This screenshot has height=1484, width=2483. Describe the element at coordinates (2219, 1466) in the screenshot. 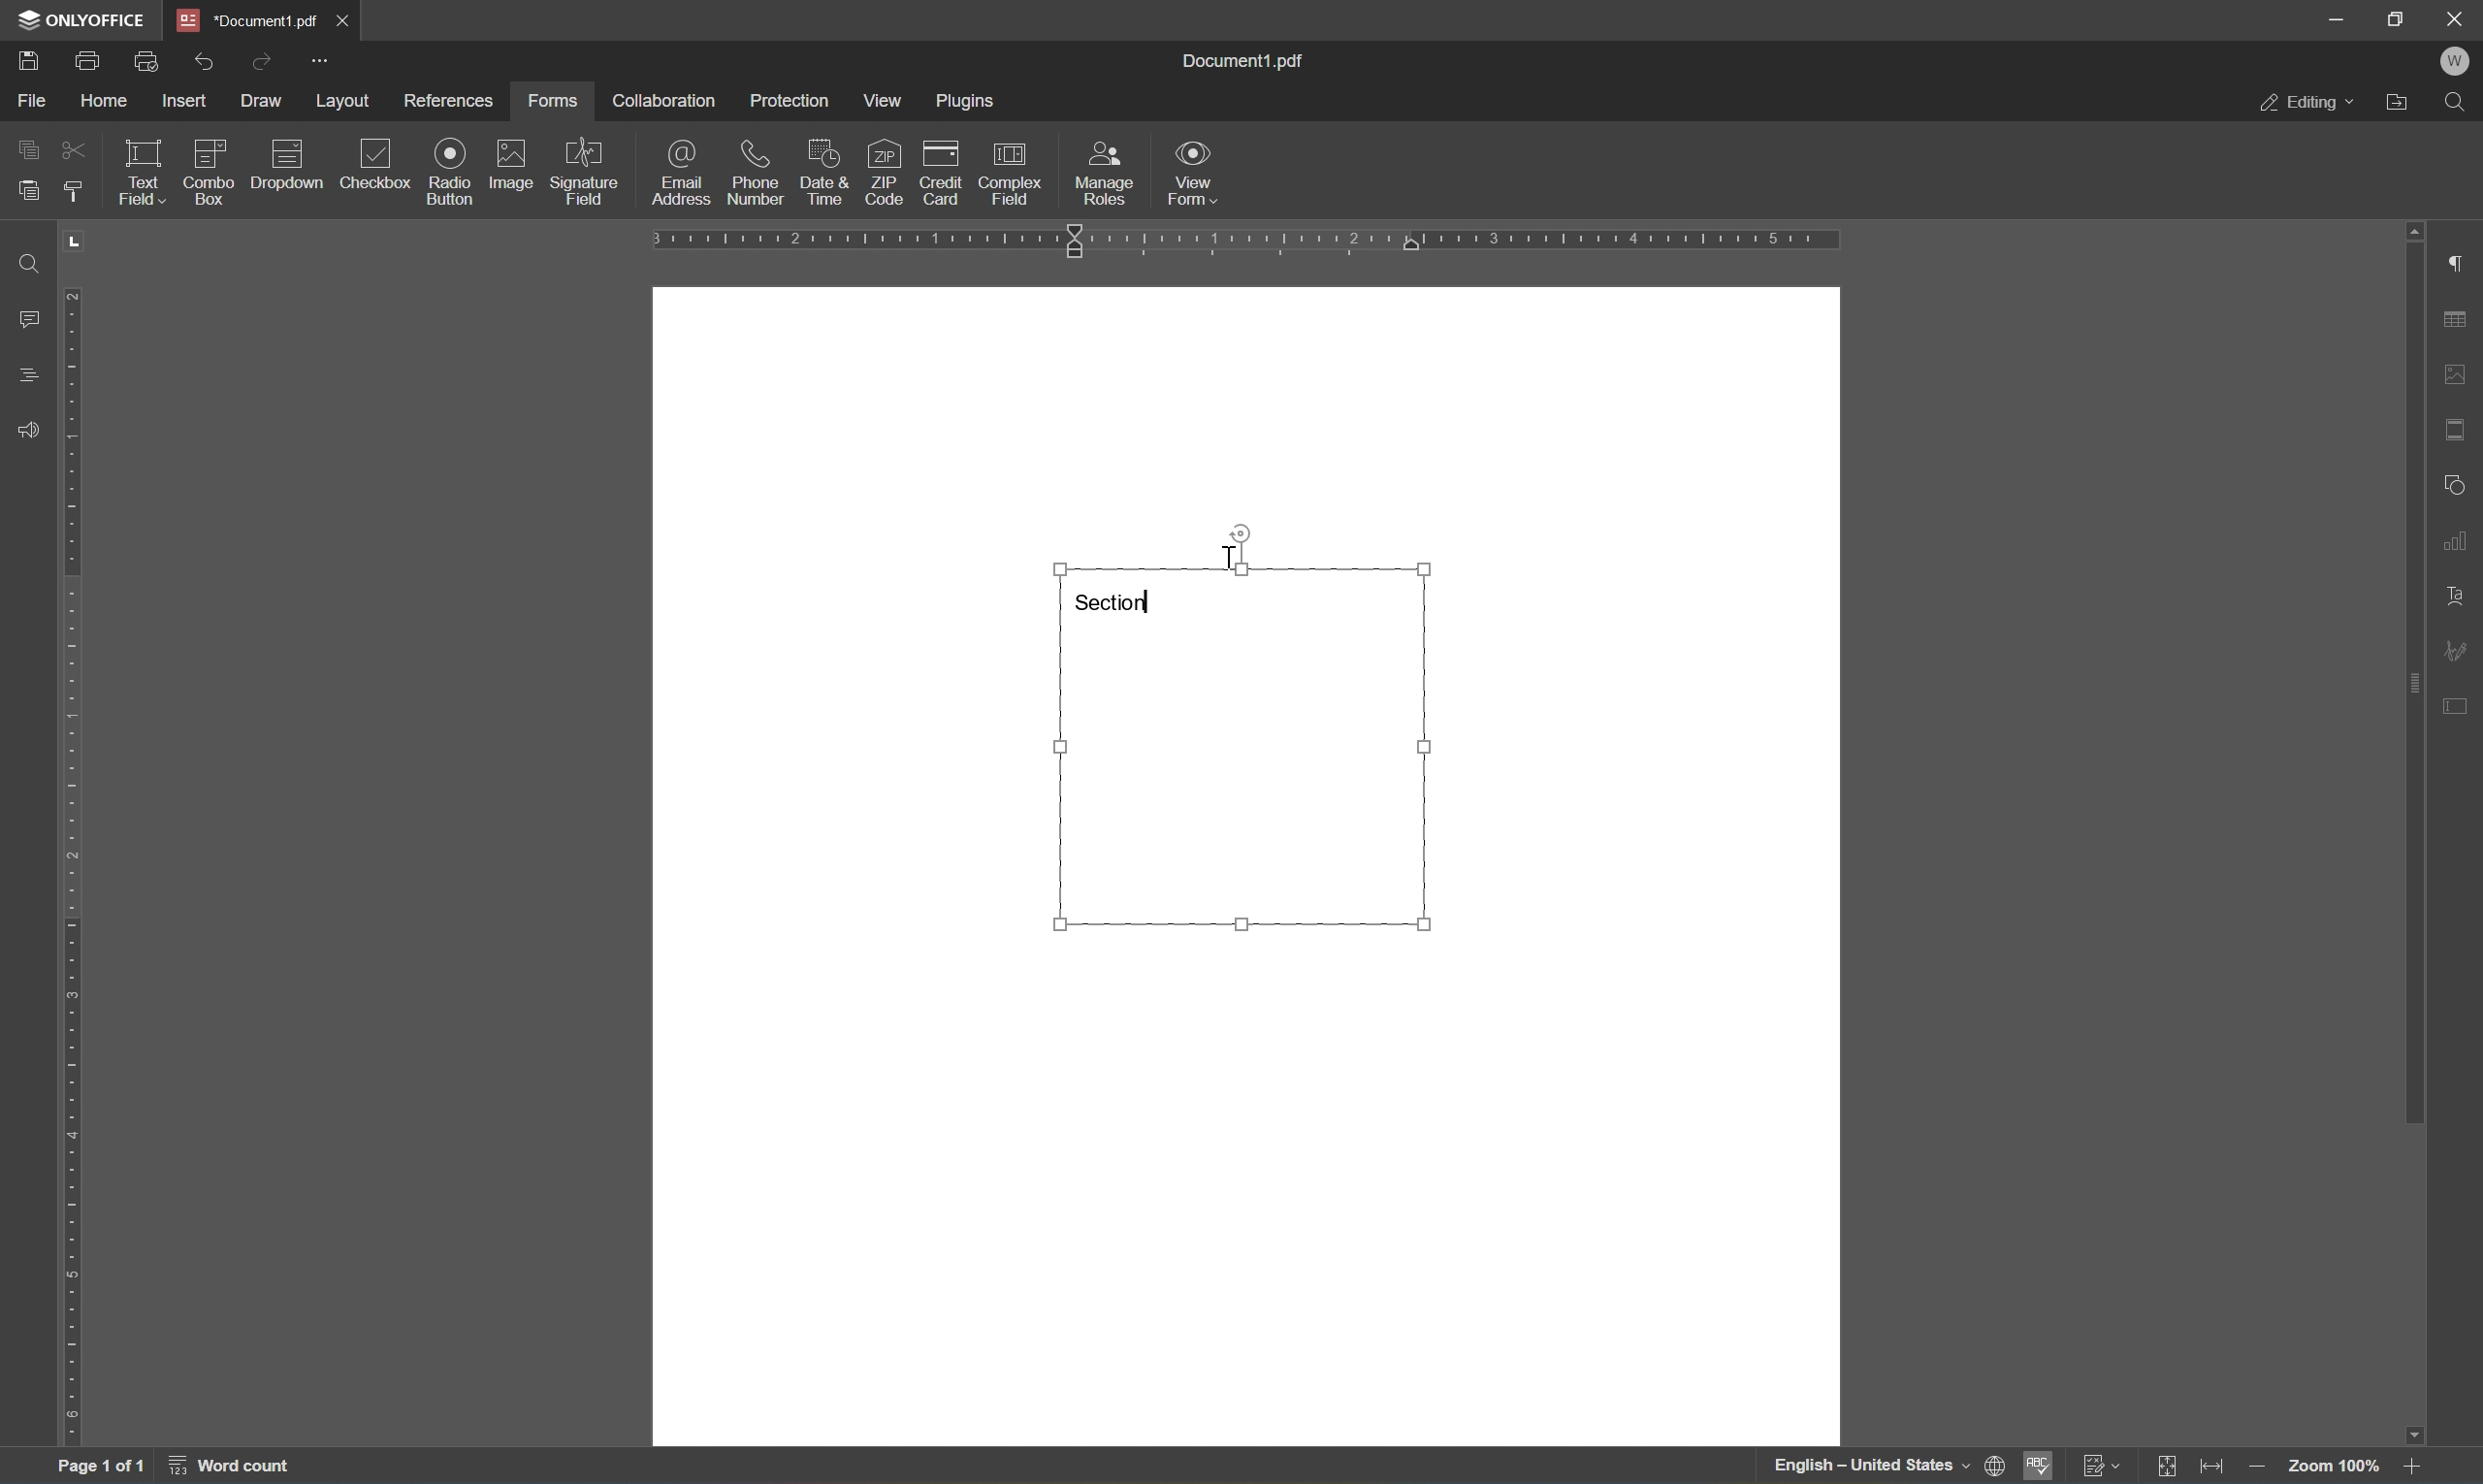

I see `fit to width` at that location.